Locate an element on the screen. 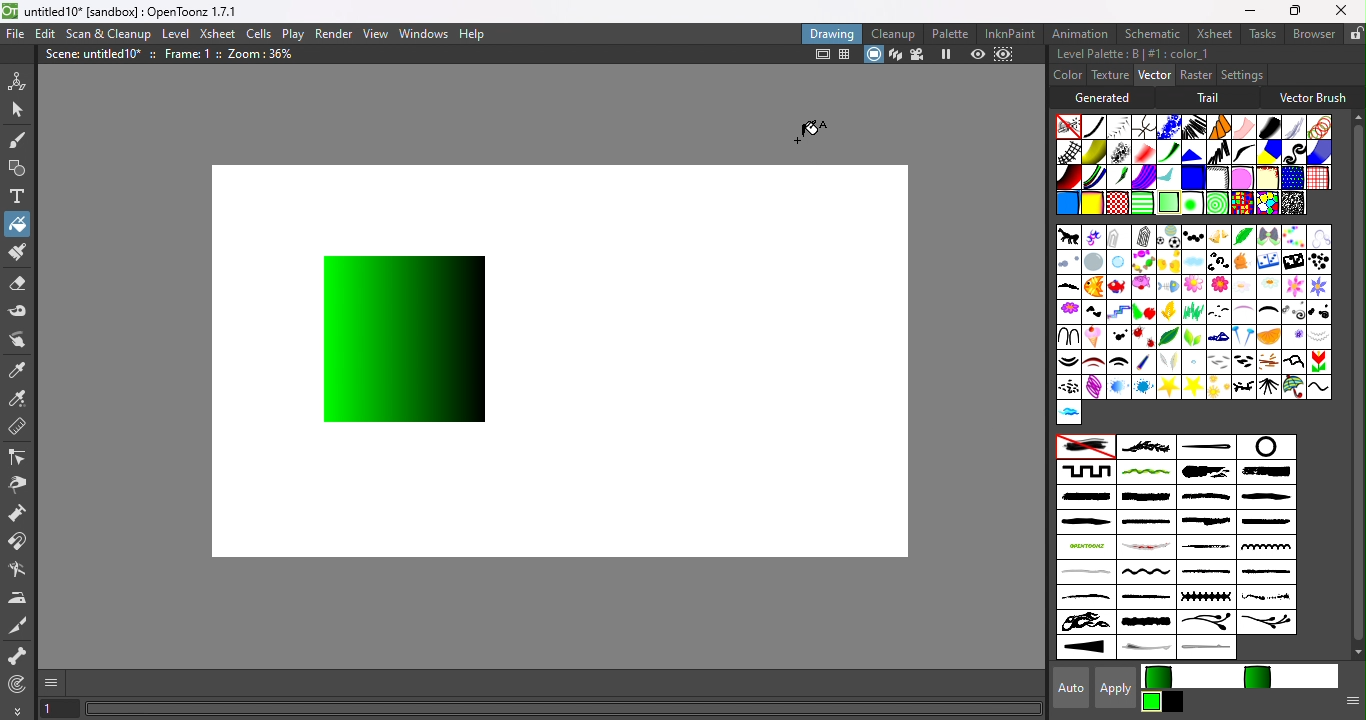 This screenshot has width=1366, height=720. rice is located at coordinates (1244, 361).